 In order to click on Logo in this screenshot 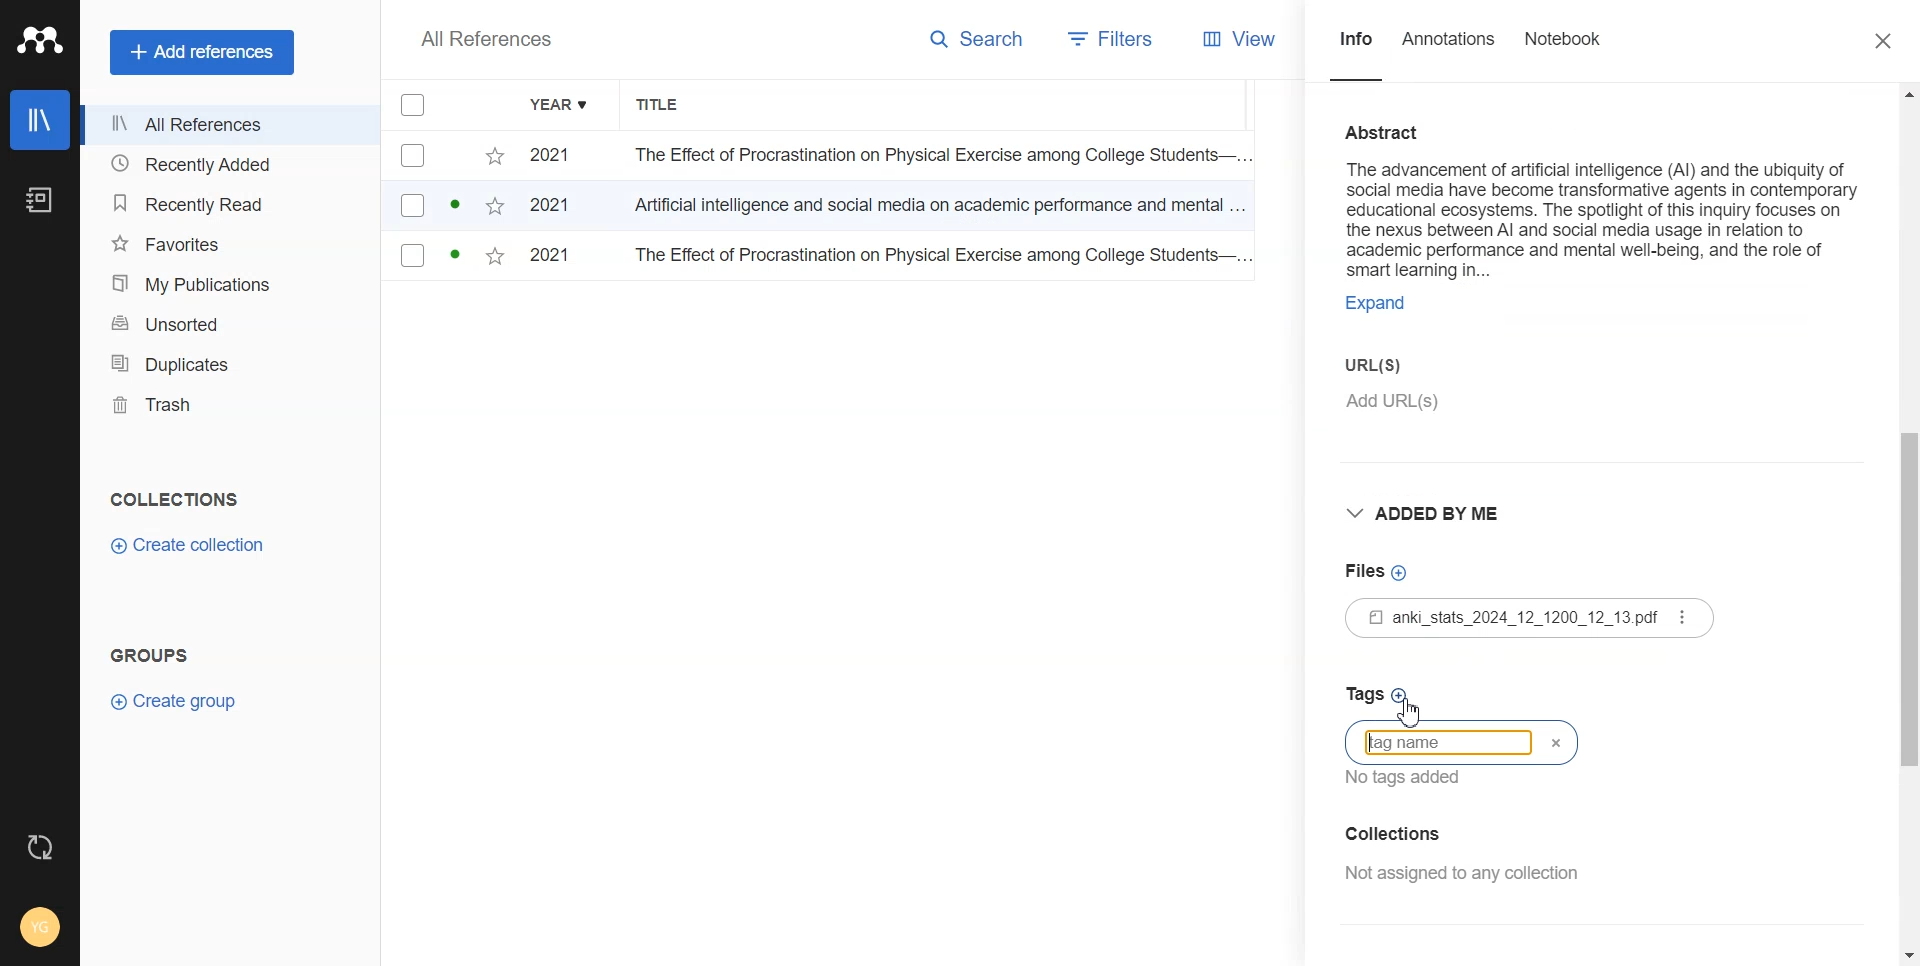, I will do `click(40, 41)`.